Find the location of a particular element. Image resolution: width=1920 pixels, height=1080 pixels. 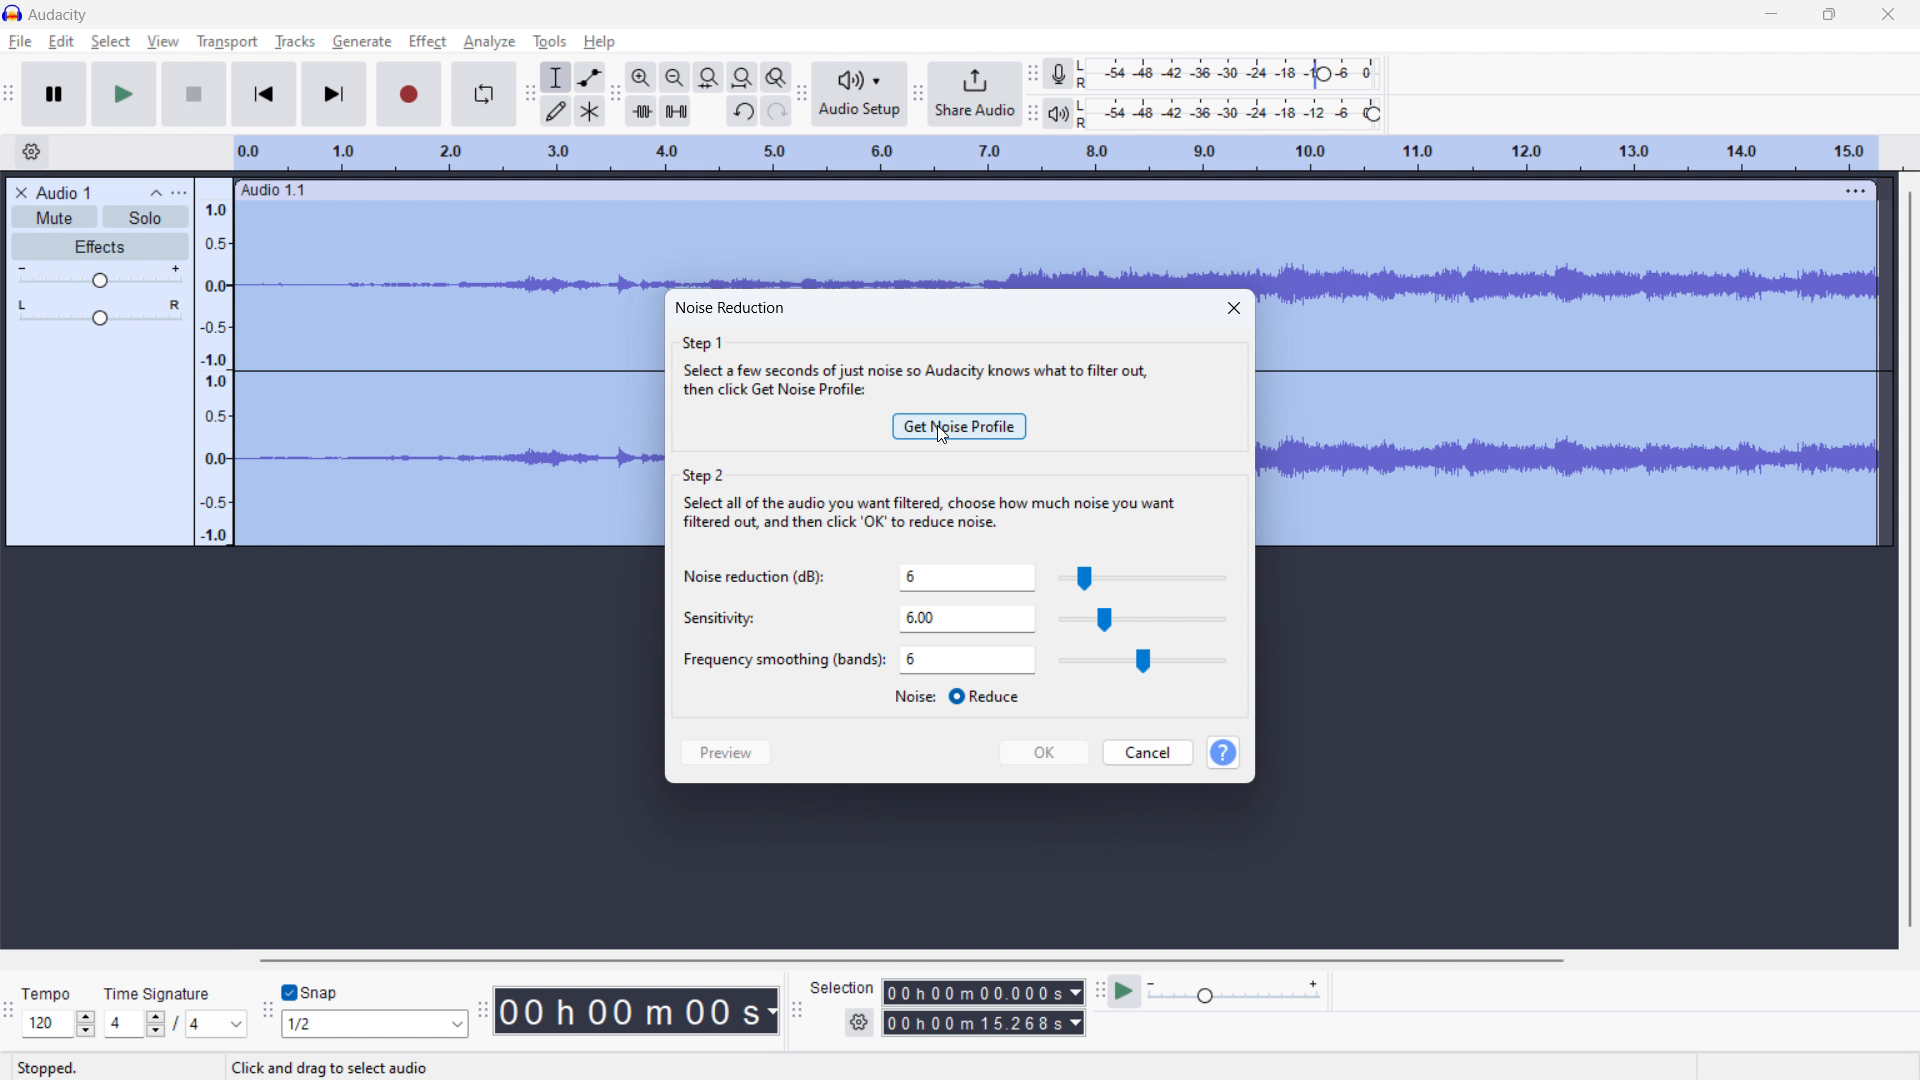

select smoothing band is located at coordinates (968, 660).